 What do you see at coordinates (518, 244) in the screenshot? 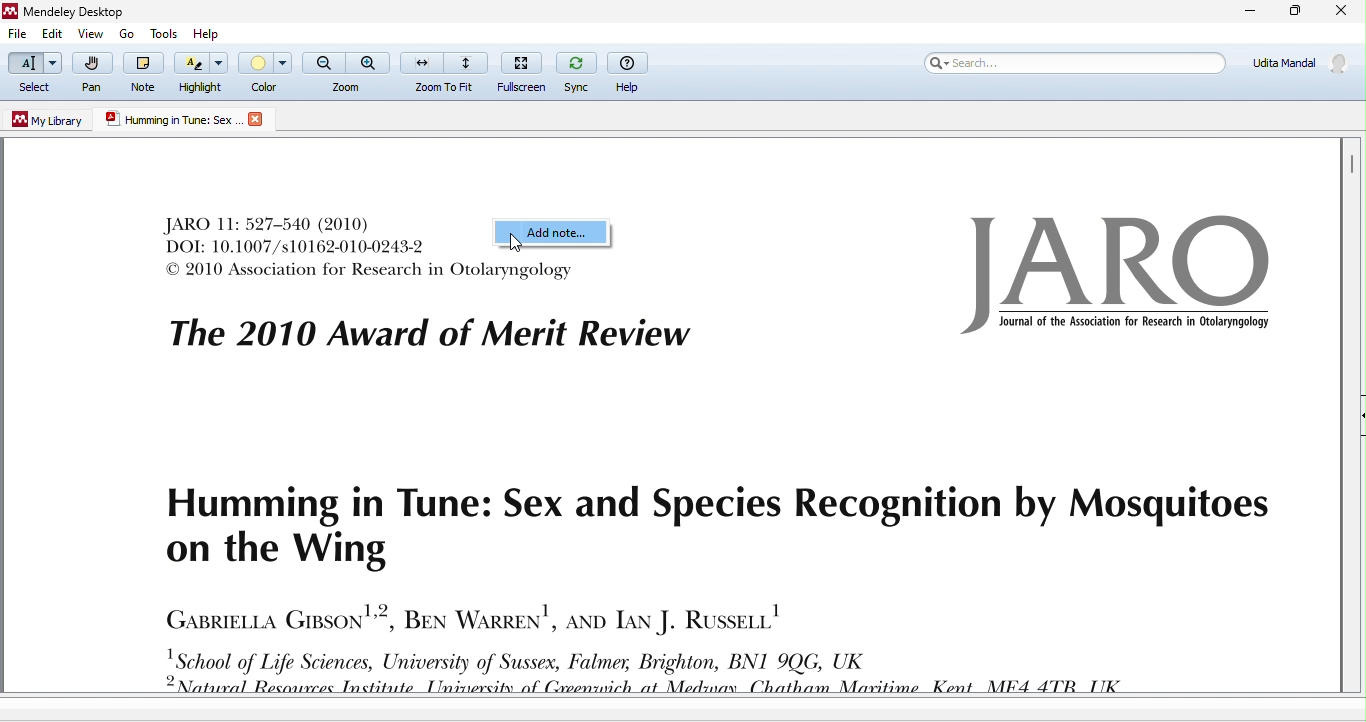
I see `cursor movement` at bounding box center [518, 244].